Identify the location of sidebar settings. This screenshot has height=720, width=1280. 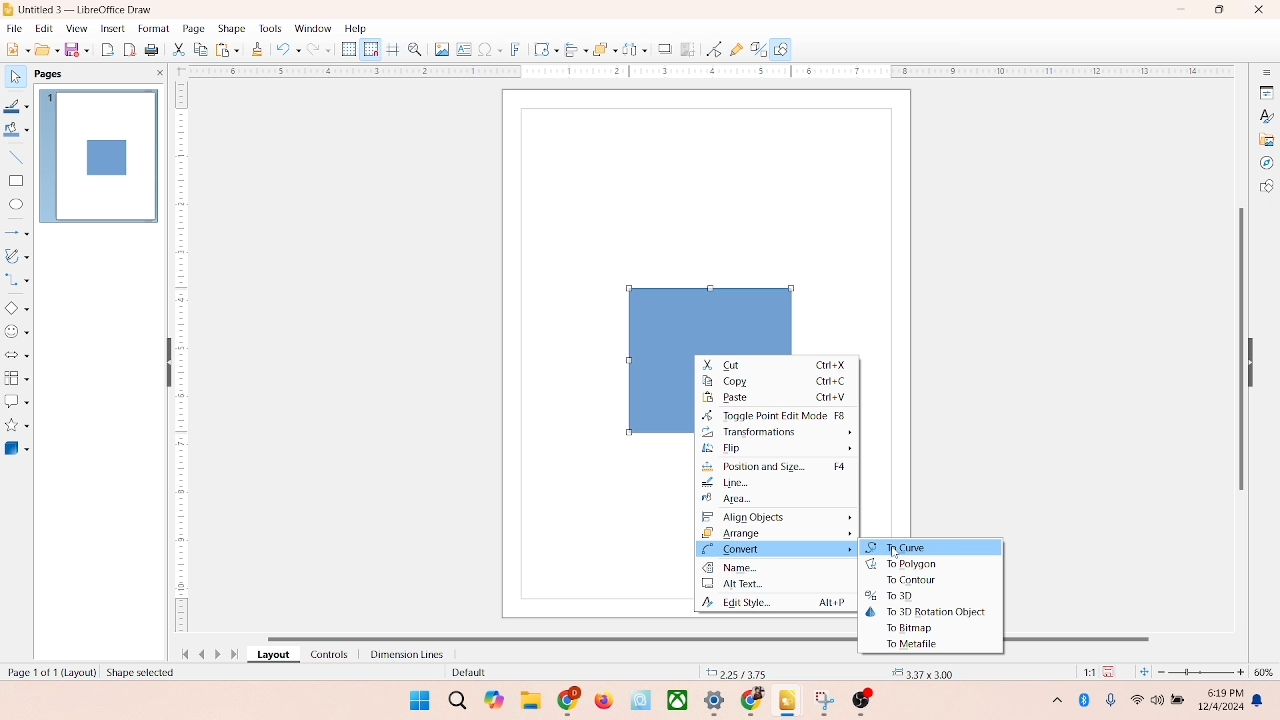
(1266, 73).